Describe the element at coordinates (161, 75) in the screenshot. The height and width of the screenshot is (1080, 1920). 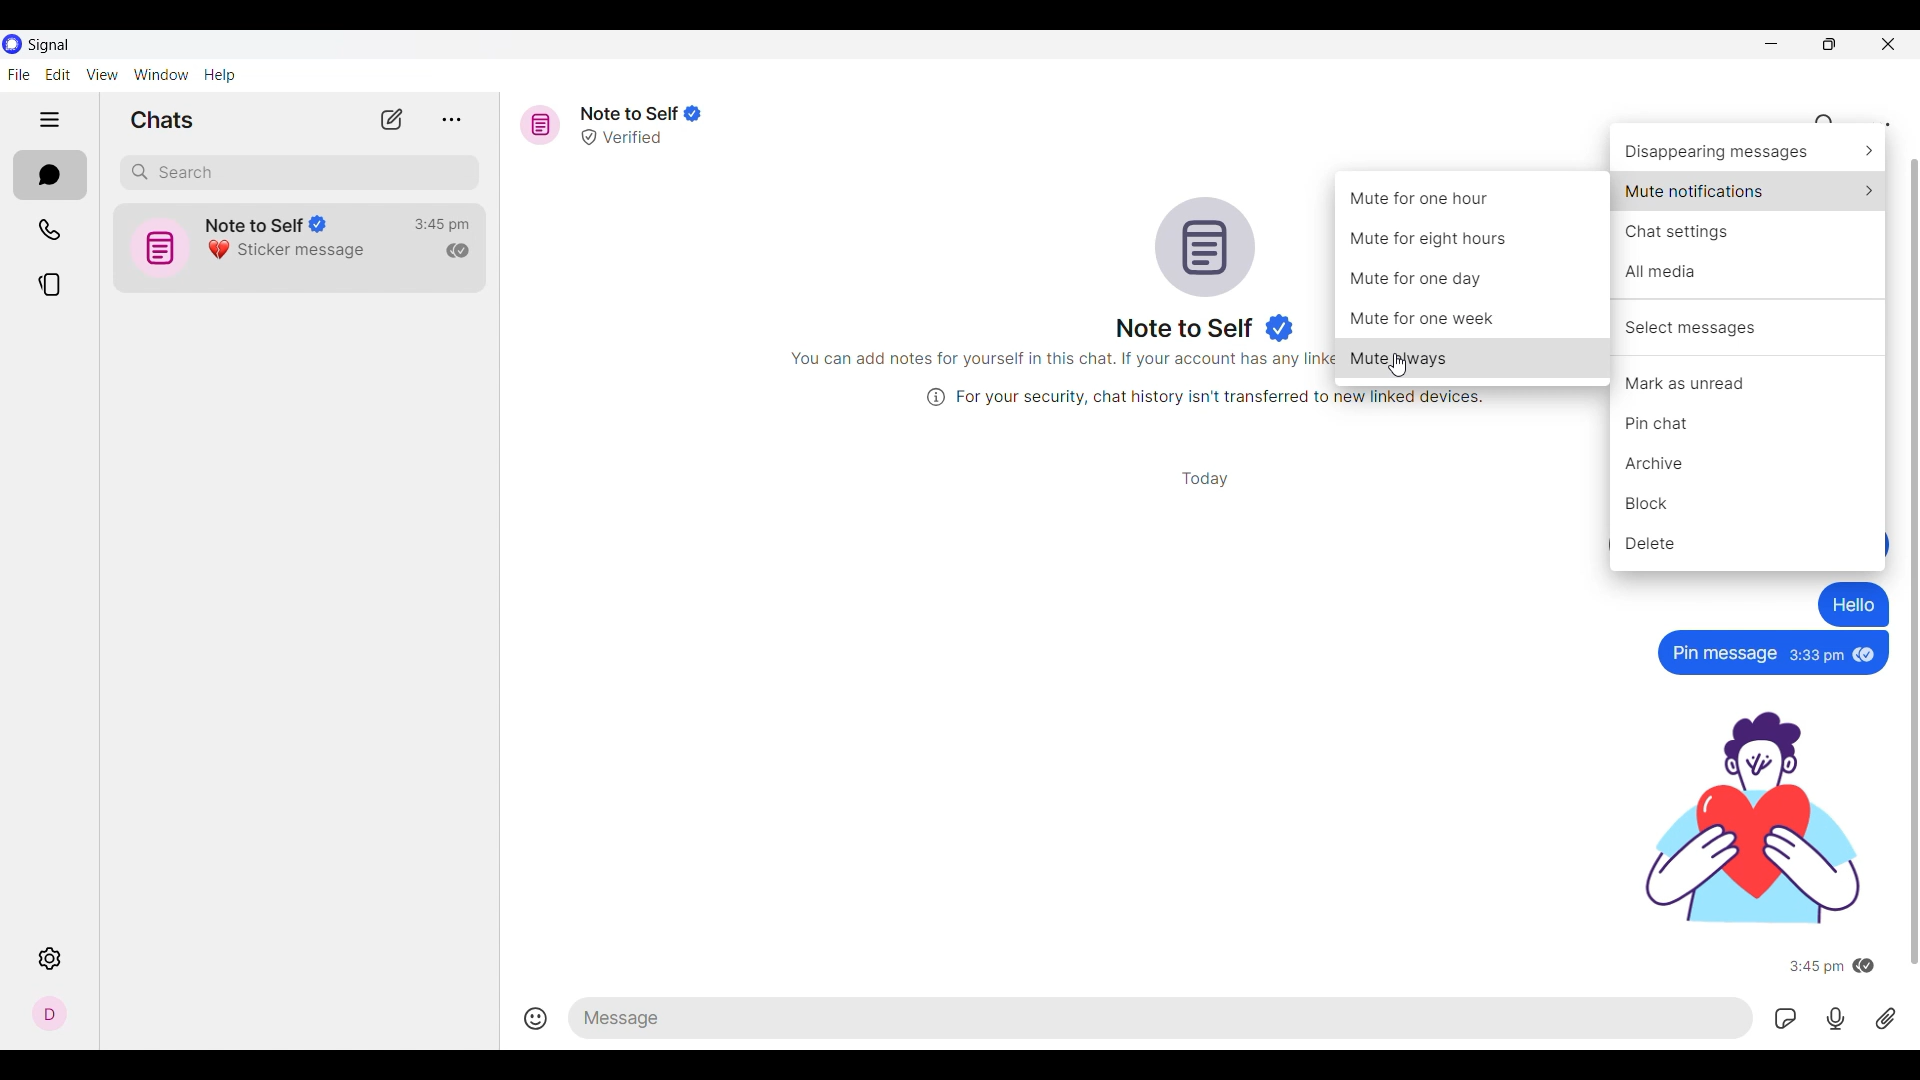
I see `Window menu` at that location.